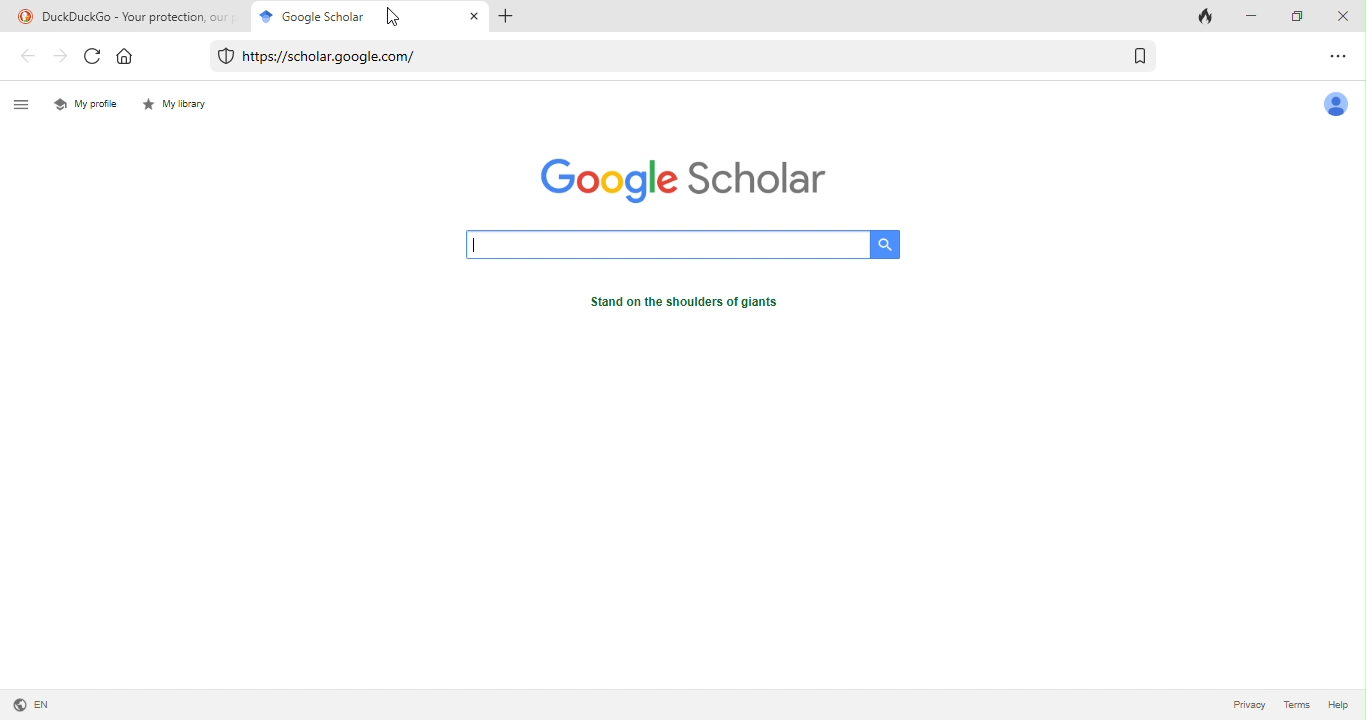 This screenshot has width=1366, height=720. I want to click on close, so click(1346, 15).